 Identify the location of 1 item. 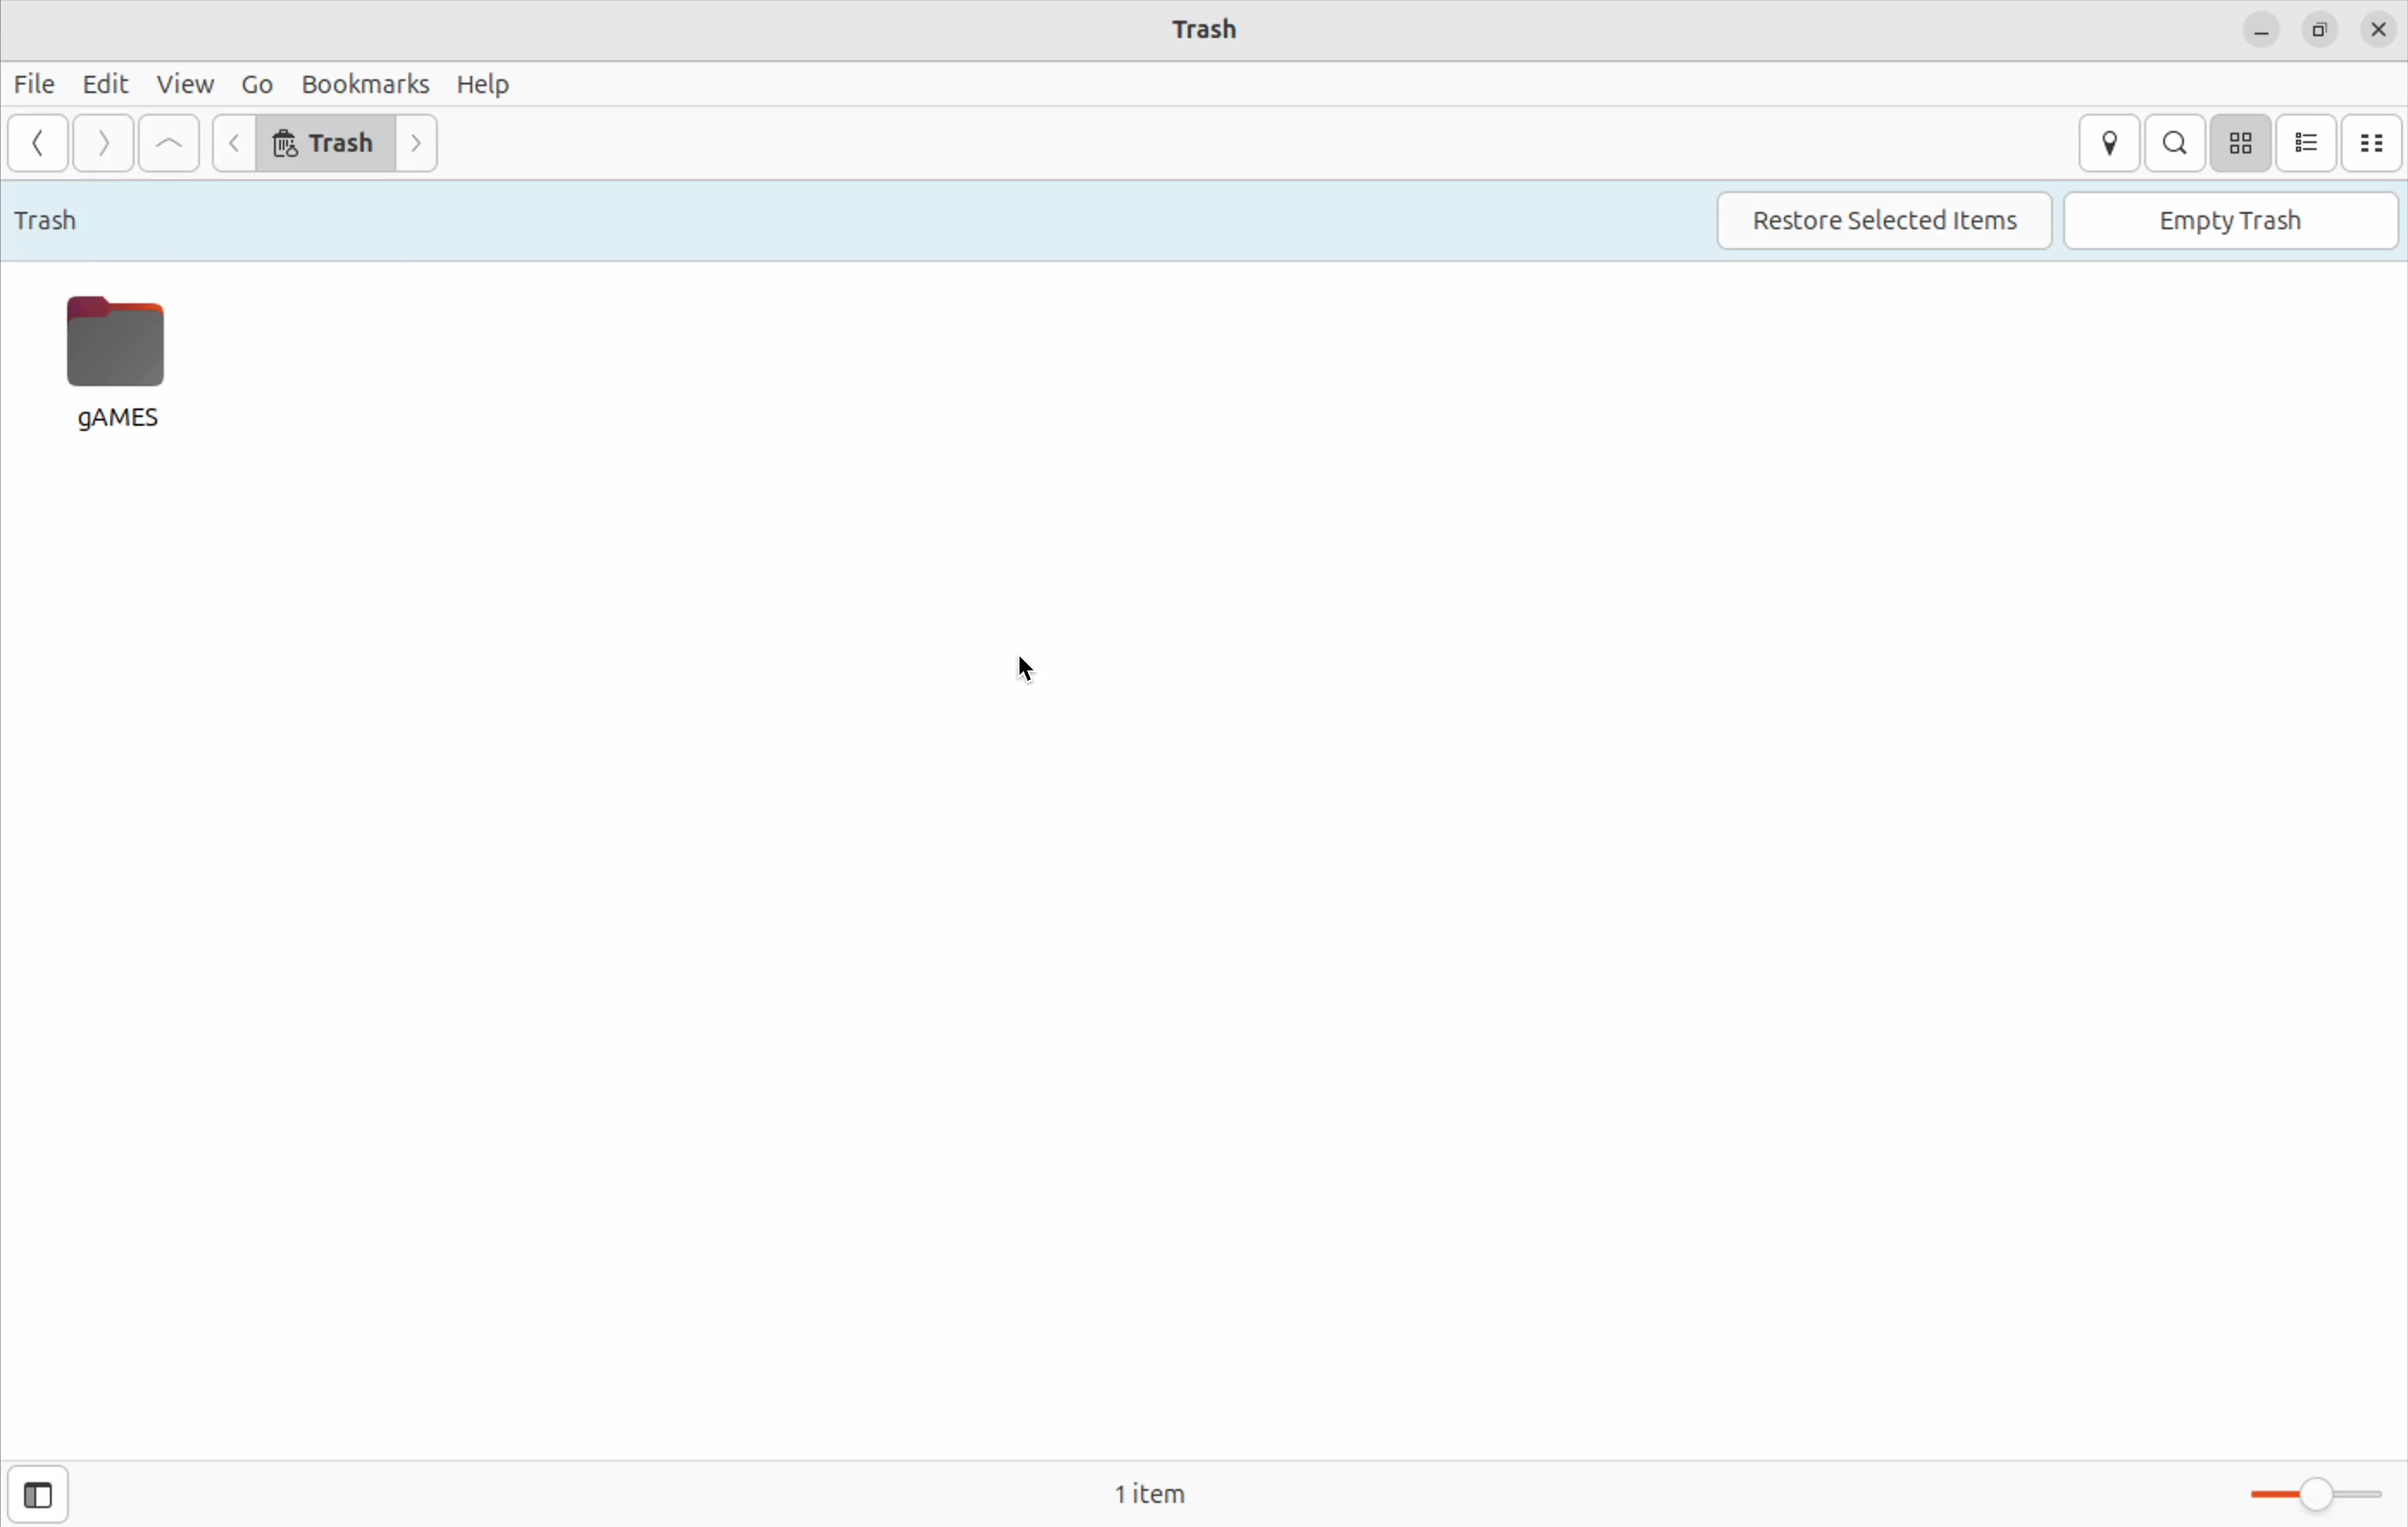
(1144, 1496).